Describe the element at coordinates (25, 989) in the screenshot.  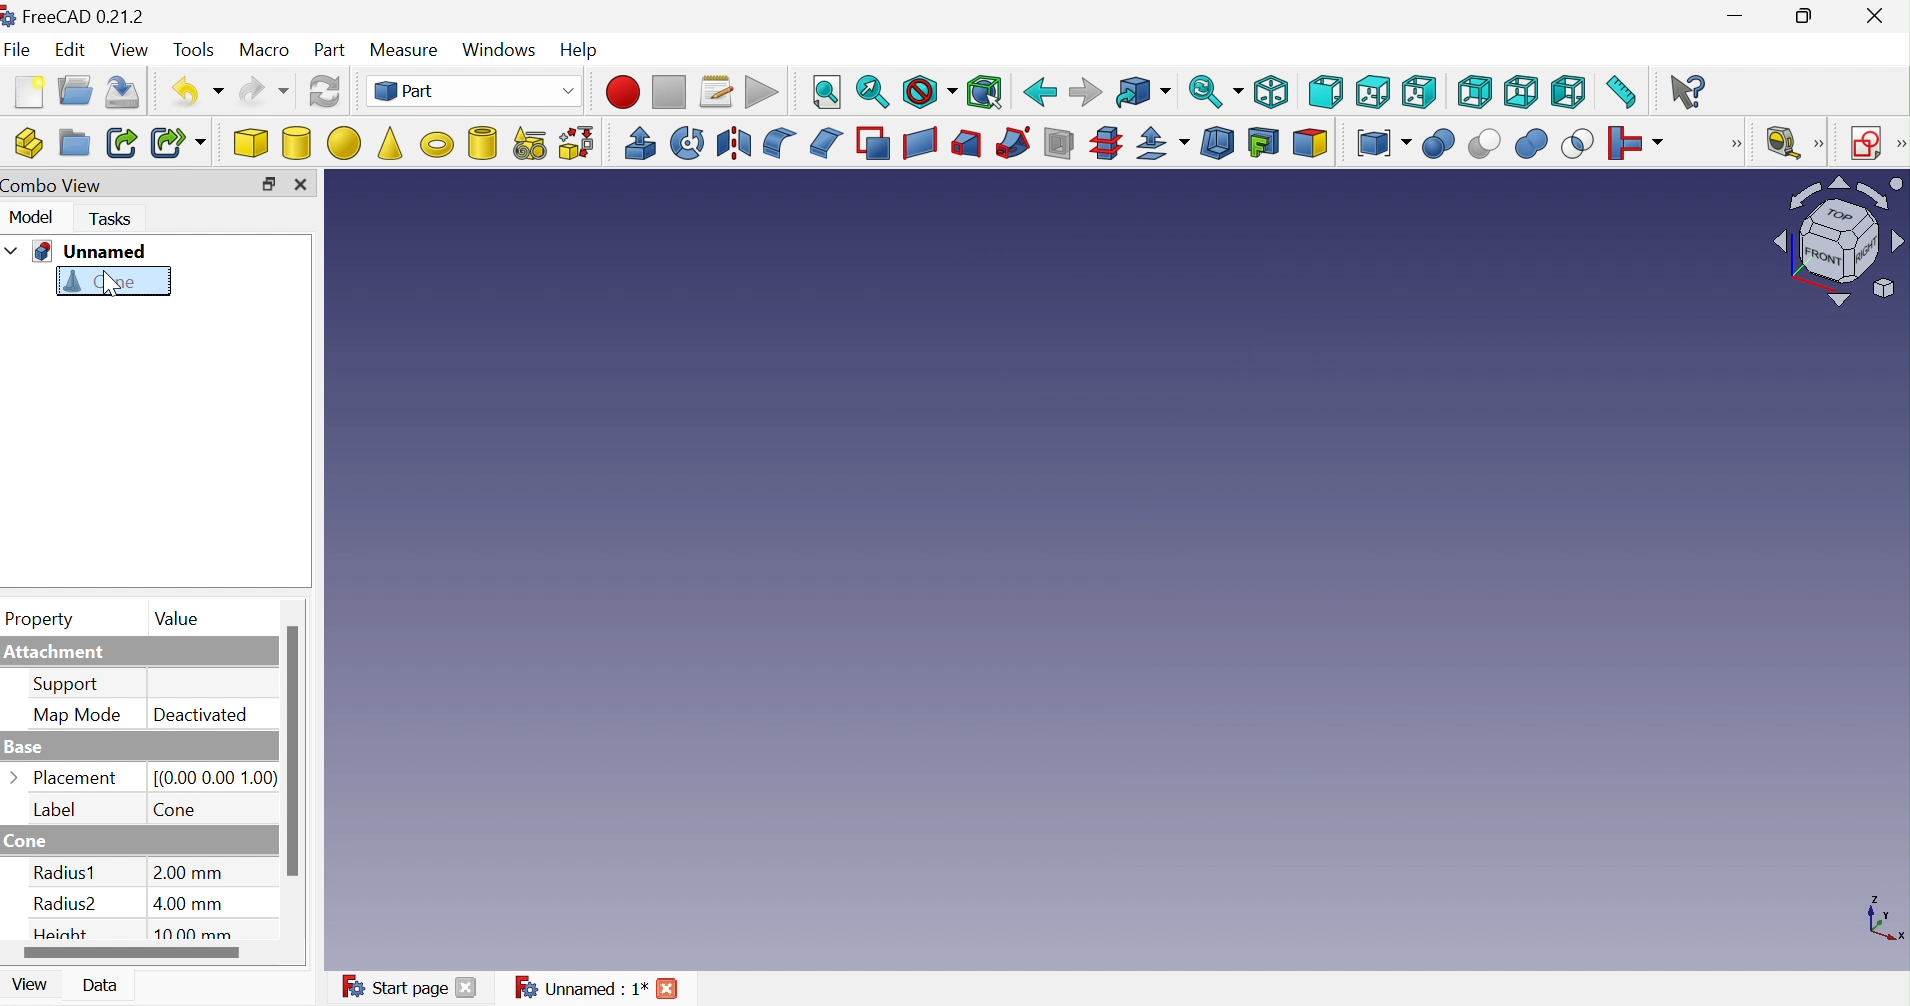
I see `View` at that location.